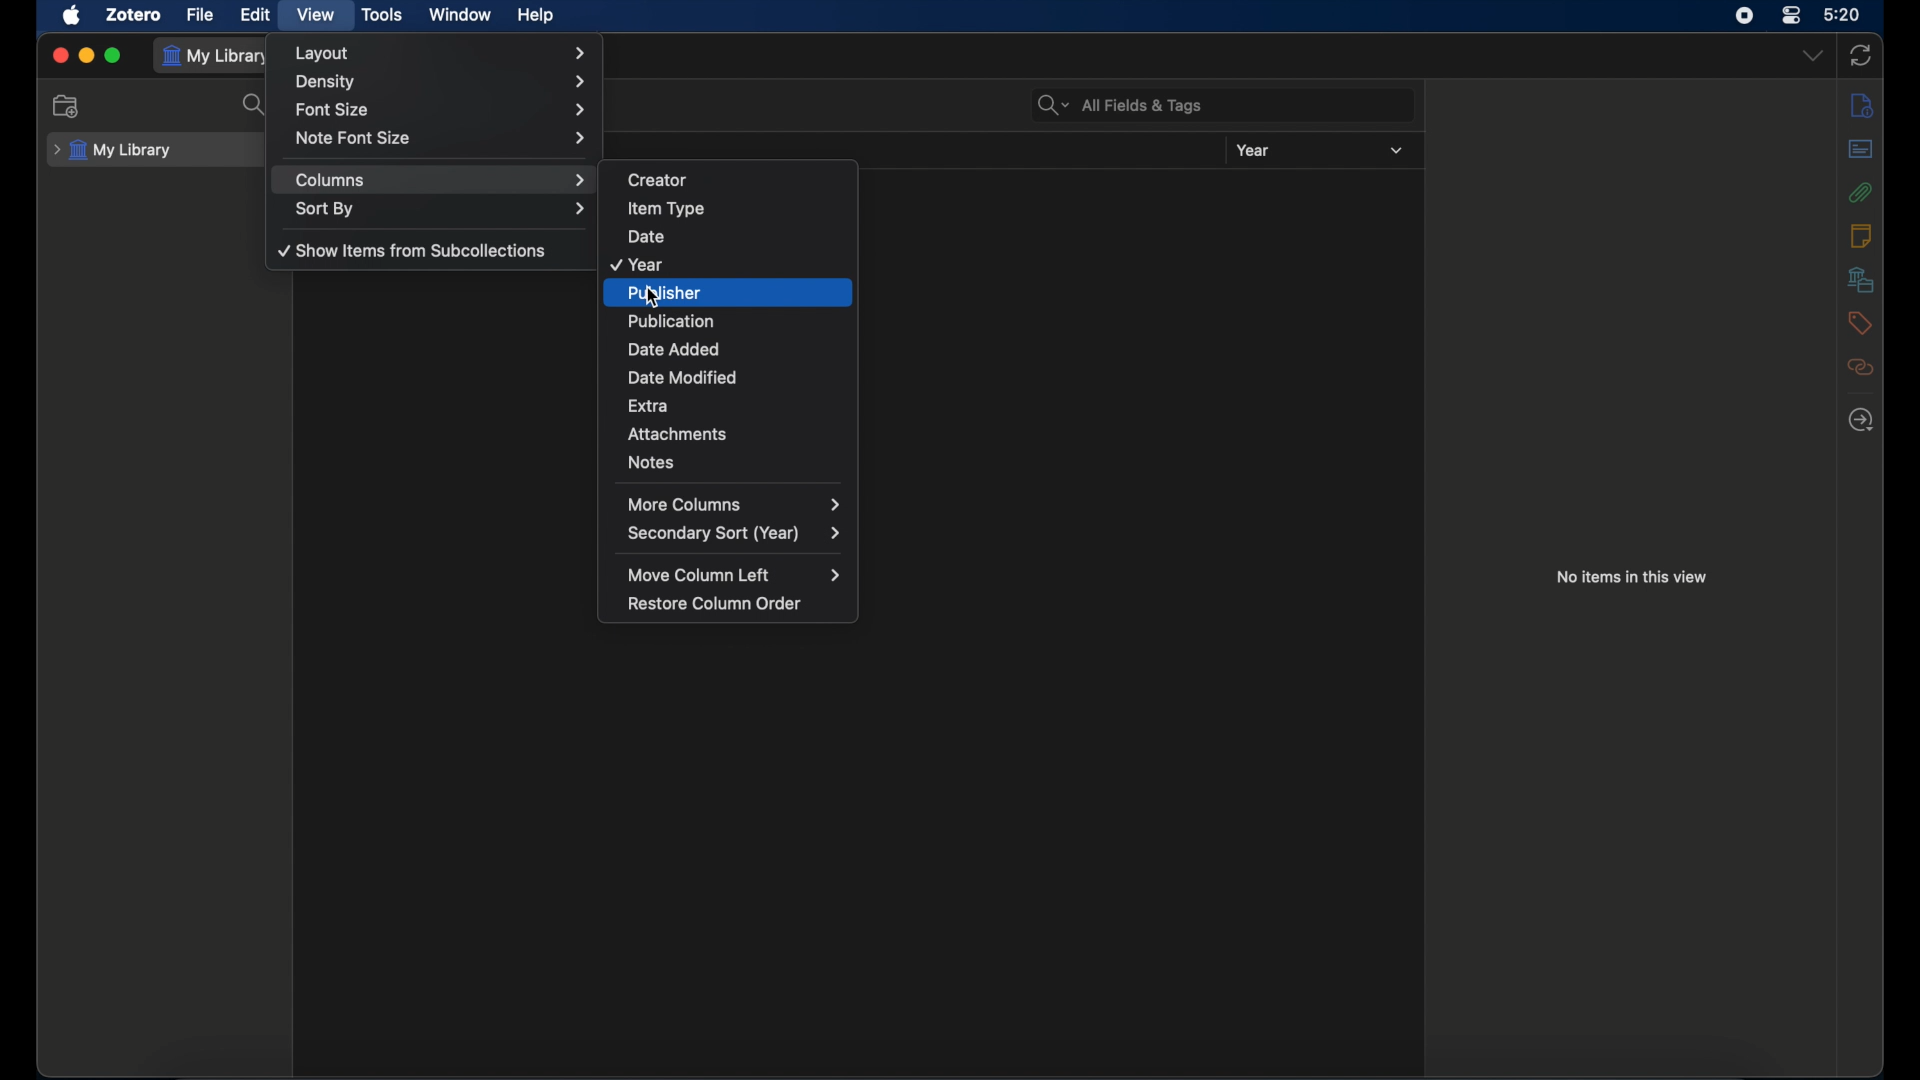 The height and width of the screenshot is (1080, 1920). What do you see at coordinates (414, 250) in the screenshot?
I see `show items from subcollections` at bounding box center [414, 250].